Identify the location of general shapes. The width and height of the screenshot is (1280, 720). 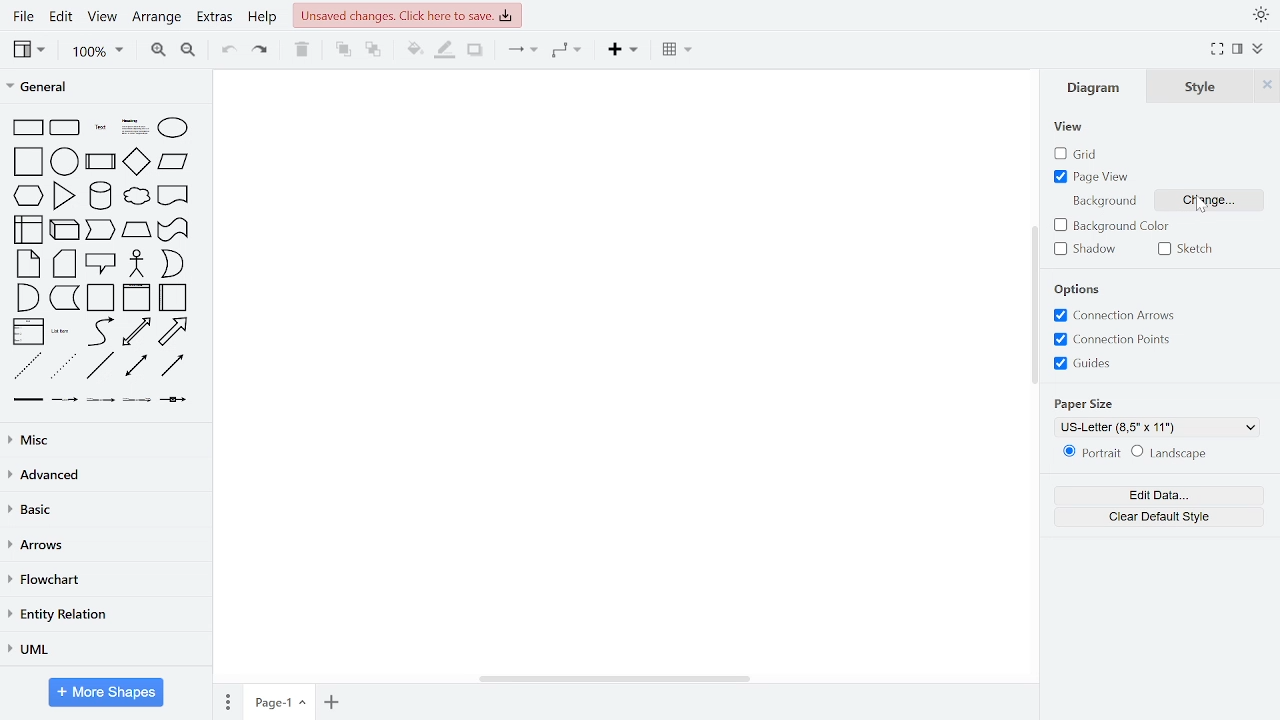
(63, 226).